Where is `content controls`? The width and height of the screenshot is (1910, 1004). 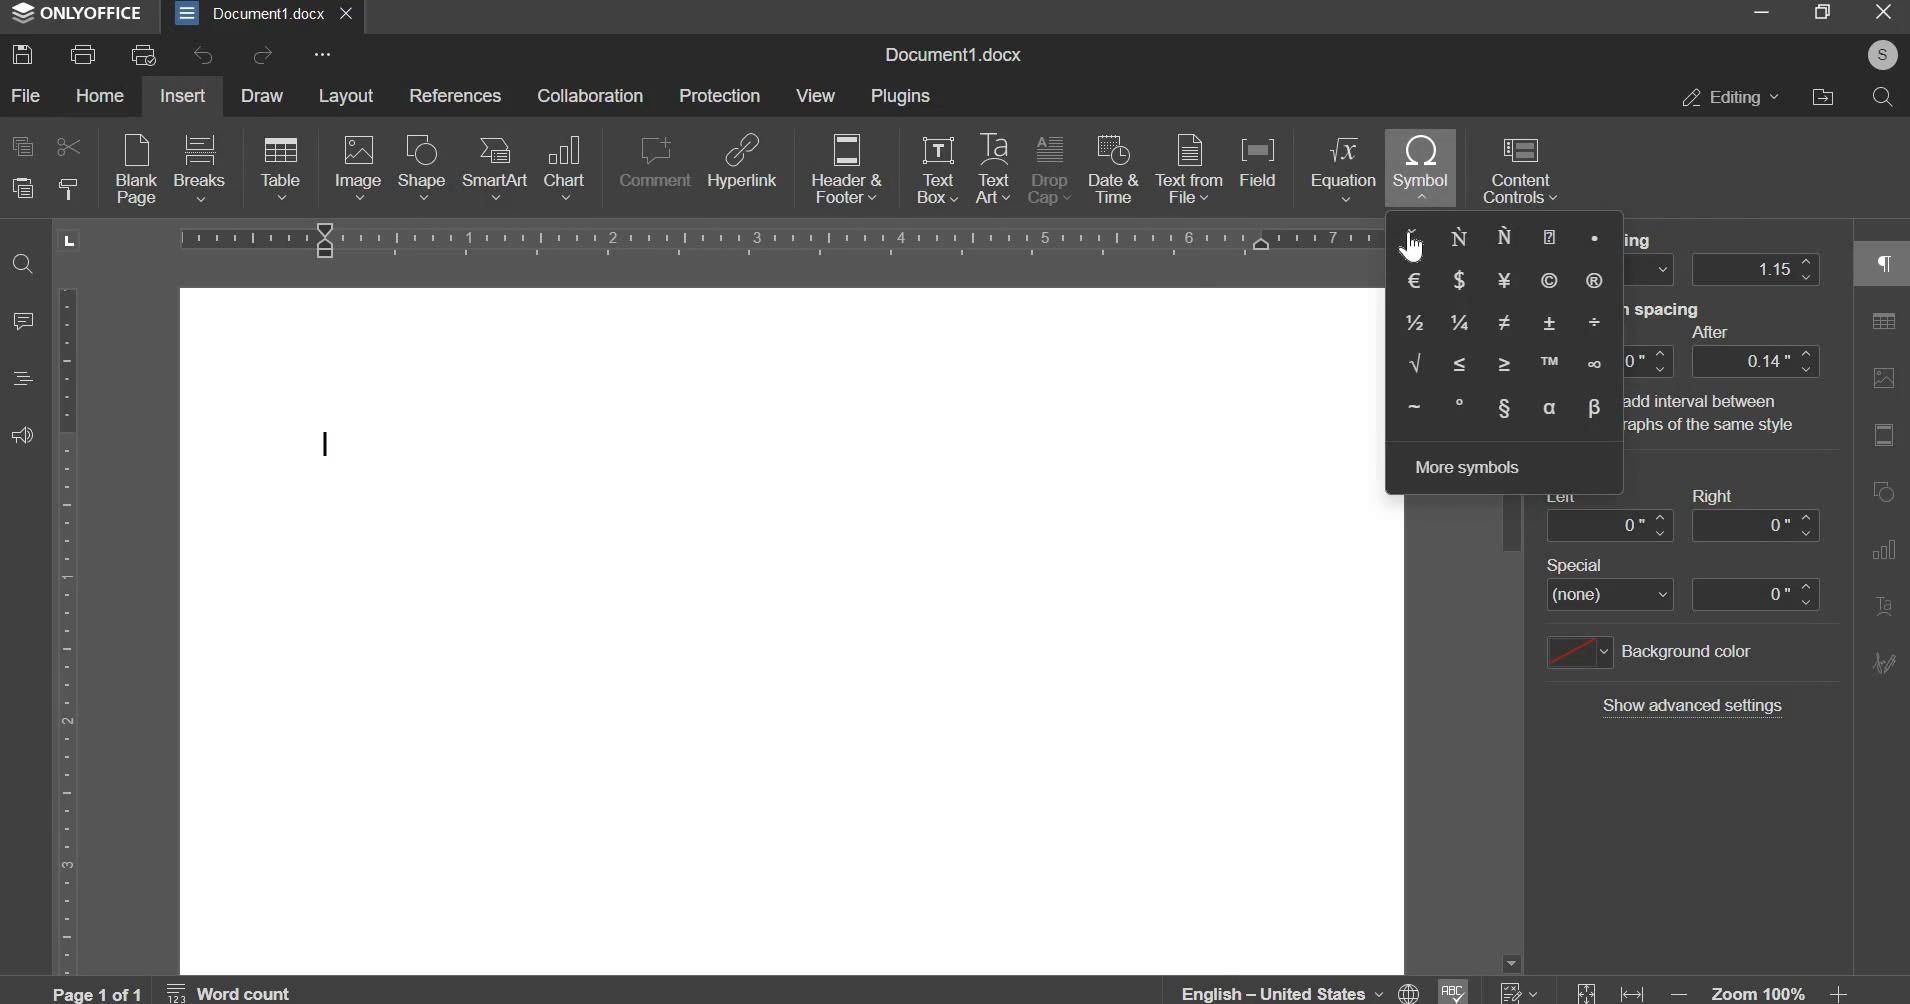 content controls is located at coordinates (1520, 169).